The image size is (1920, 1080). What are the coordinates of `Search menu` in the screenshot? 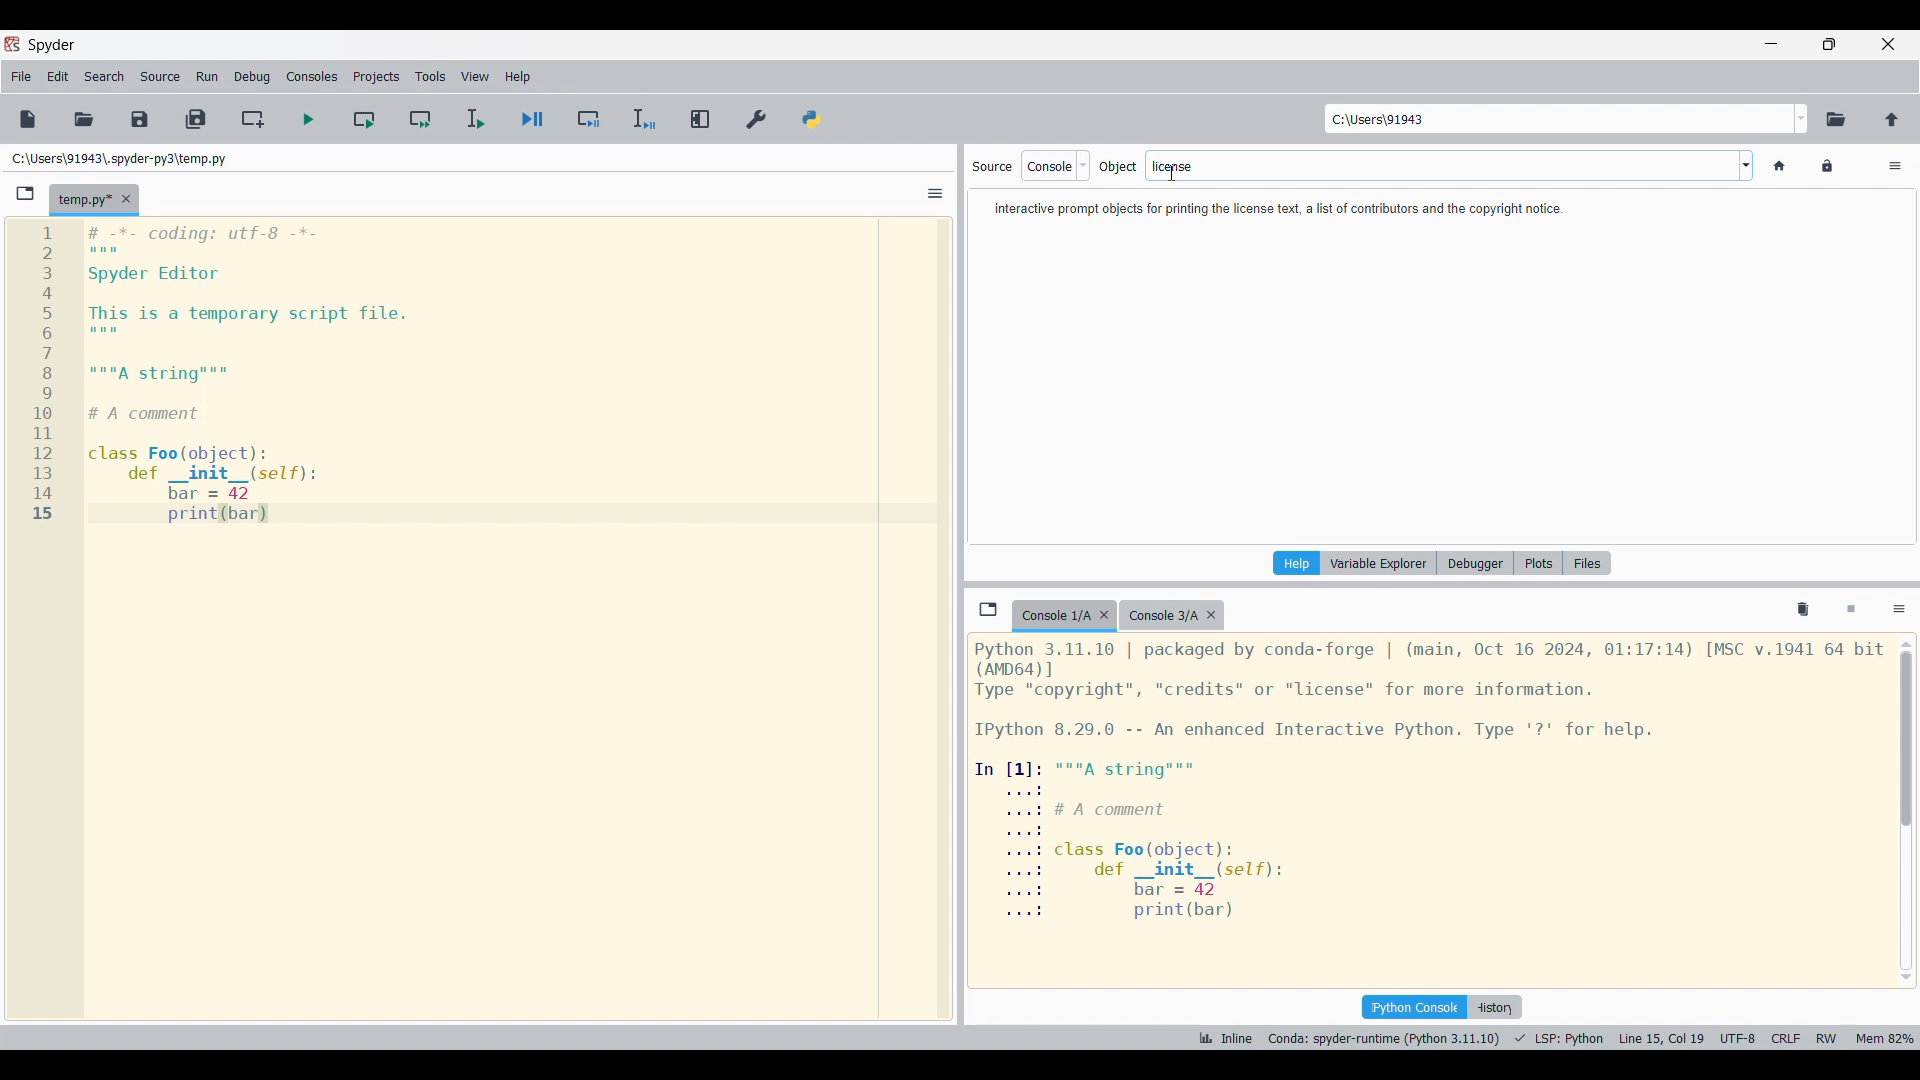 It's located at (104, 77).